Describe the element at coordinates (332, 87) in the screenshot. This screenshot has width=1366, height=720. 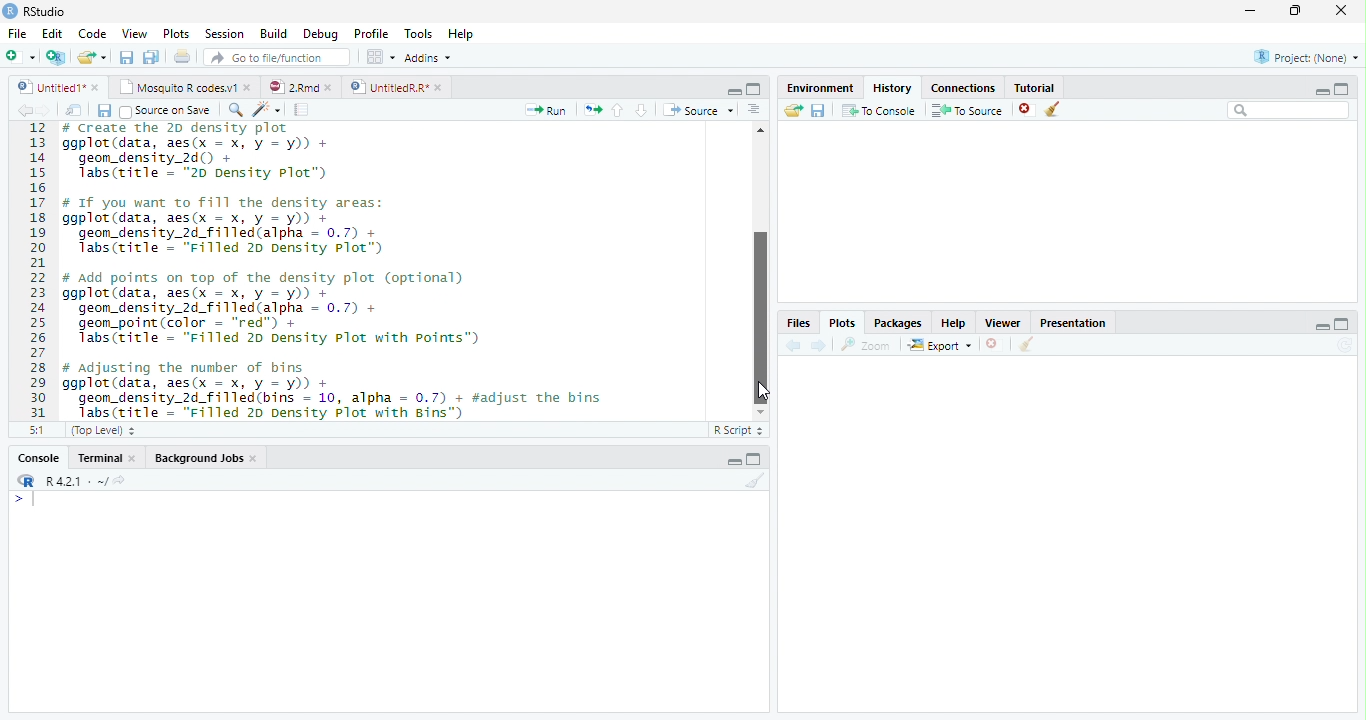
I see `close` at that location.